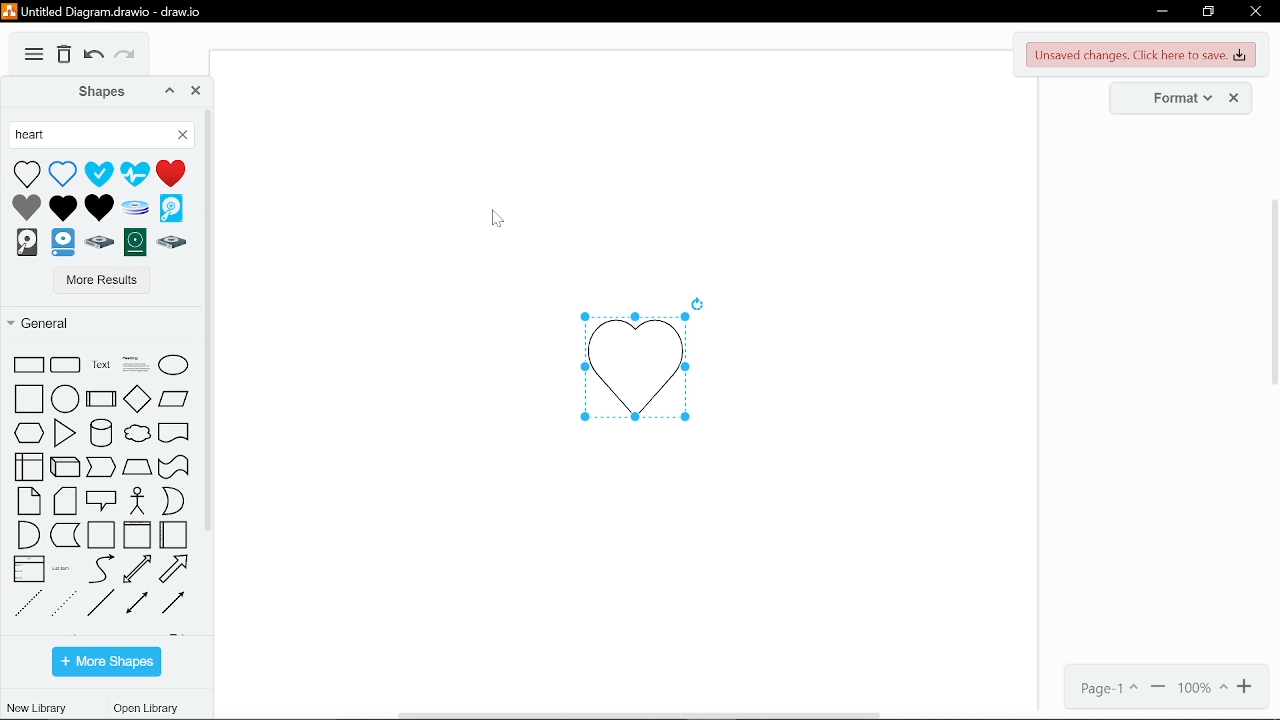 This screenshot has width=1280, height=720. What do you see at coordinates (1103, 688) in the screenshot?
I see `page1` at bounding box center [1103, 688].